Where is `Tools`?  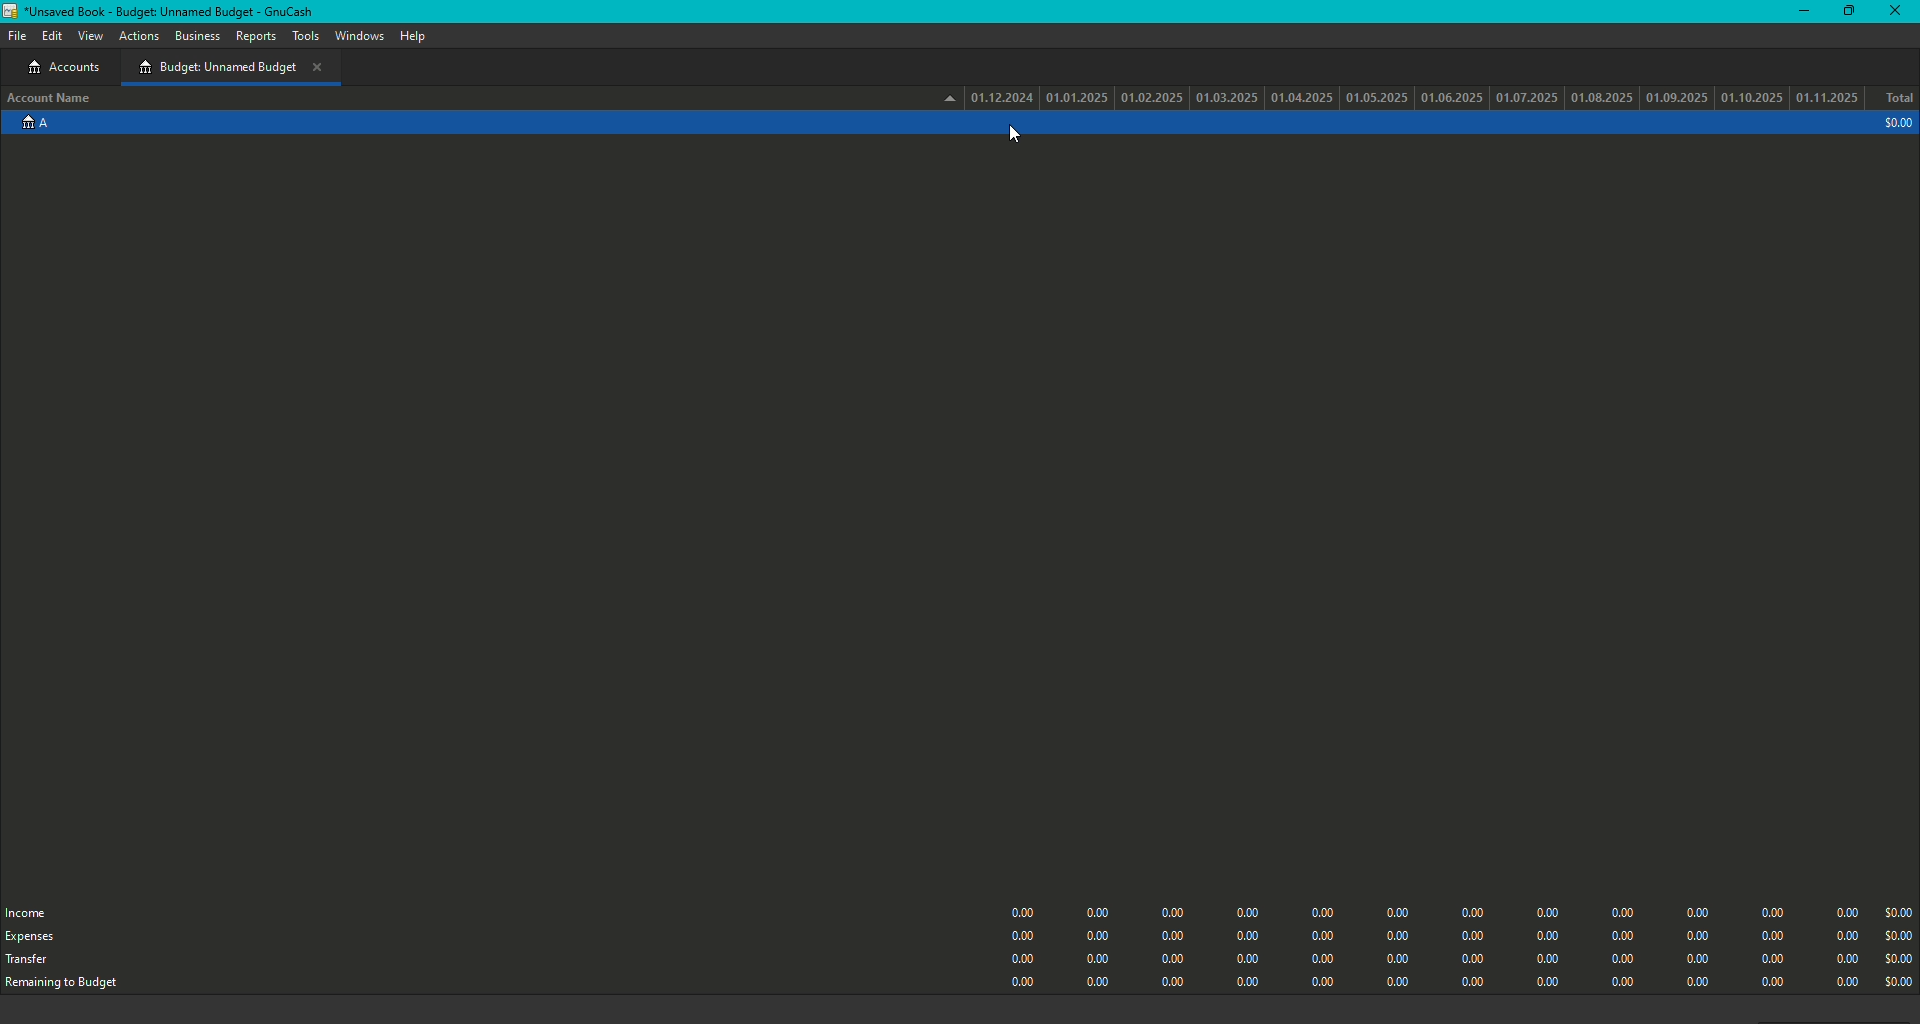 Tools is located at coordinates (305, 36).